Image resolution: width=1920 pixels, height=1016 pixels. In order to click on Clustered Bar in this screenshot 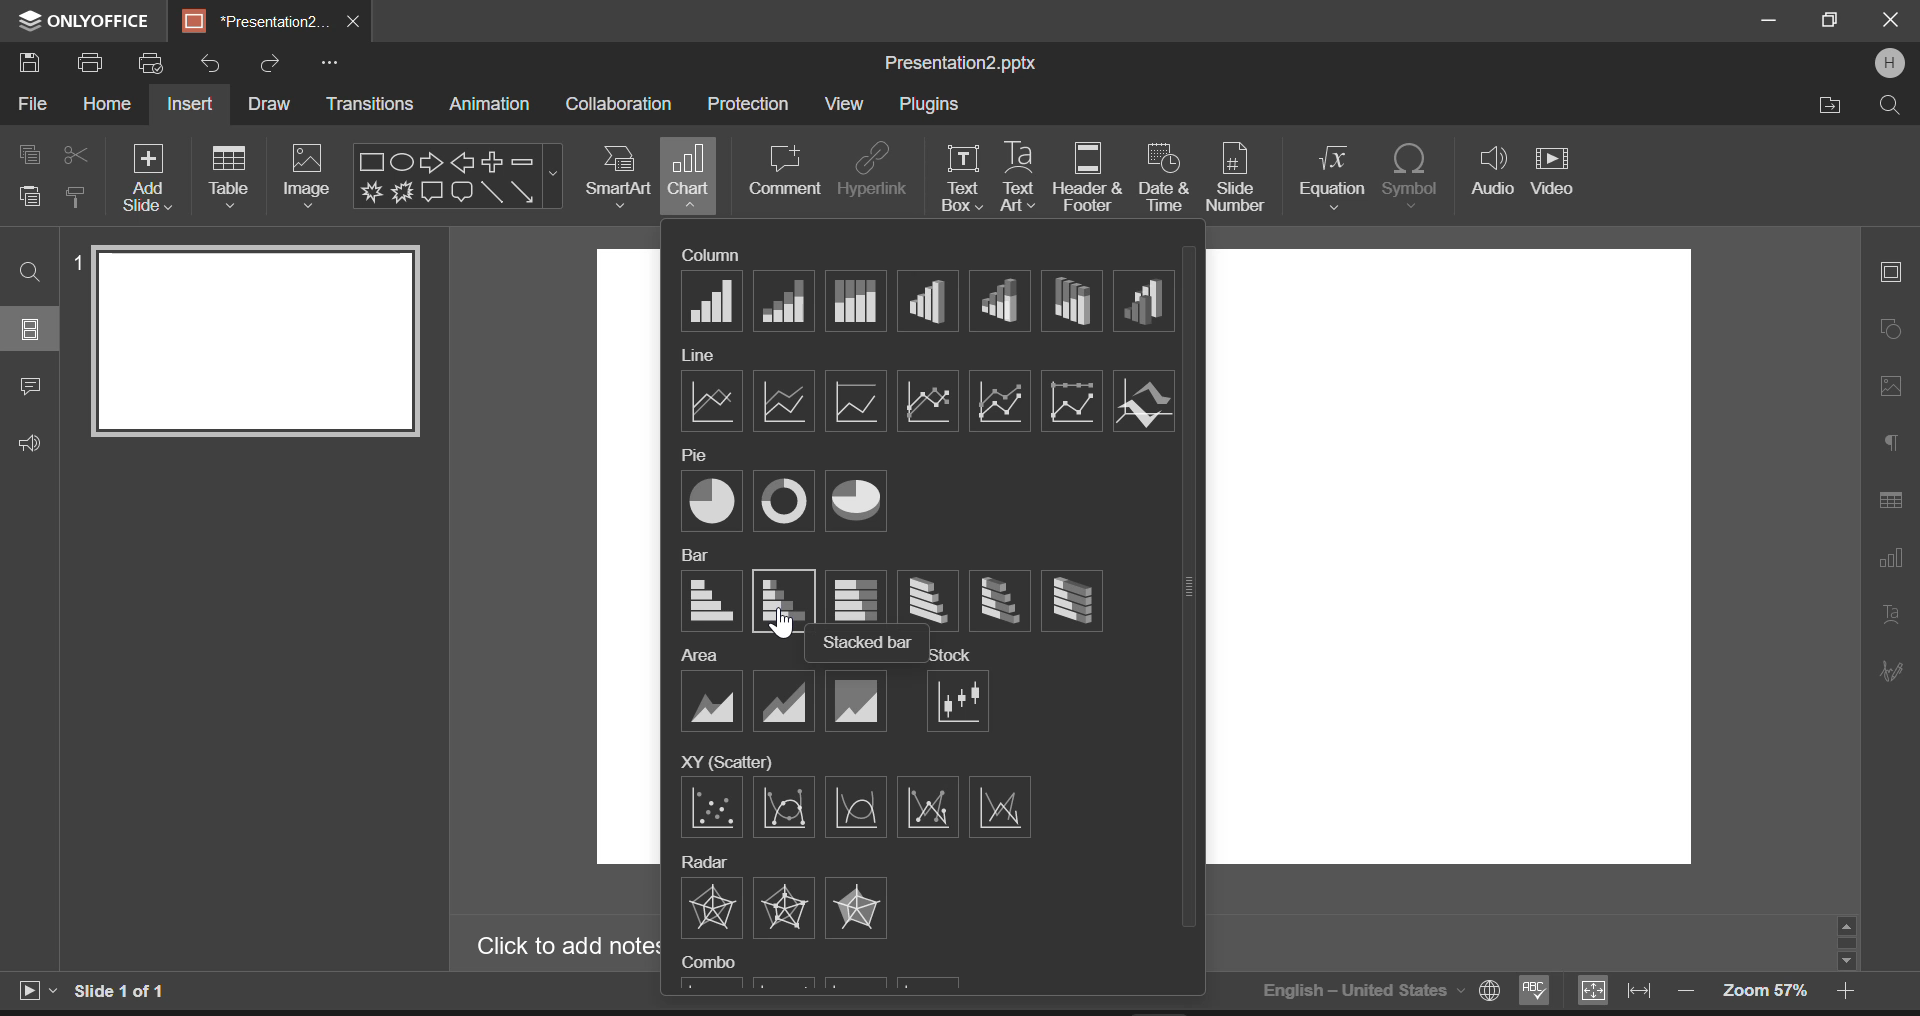, I will do `click(713, 601)`.